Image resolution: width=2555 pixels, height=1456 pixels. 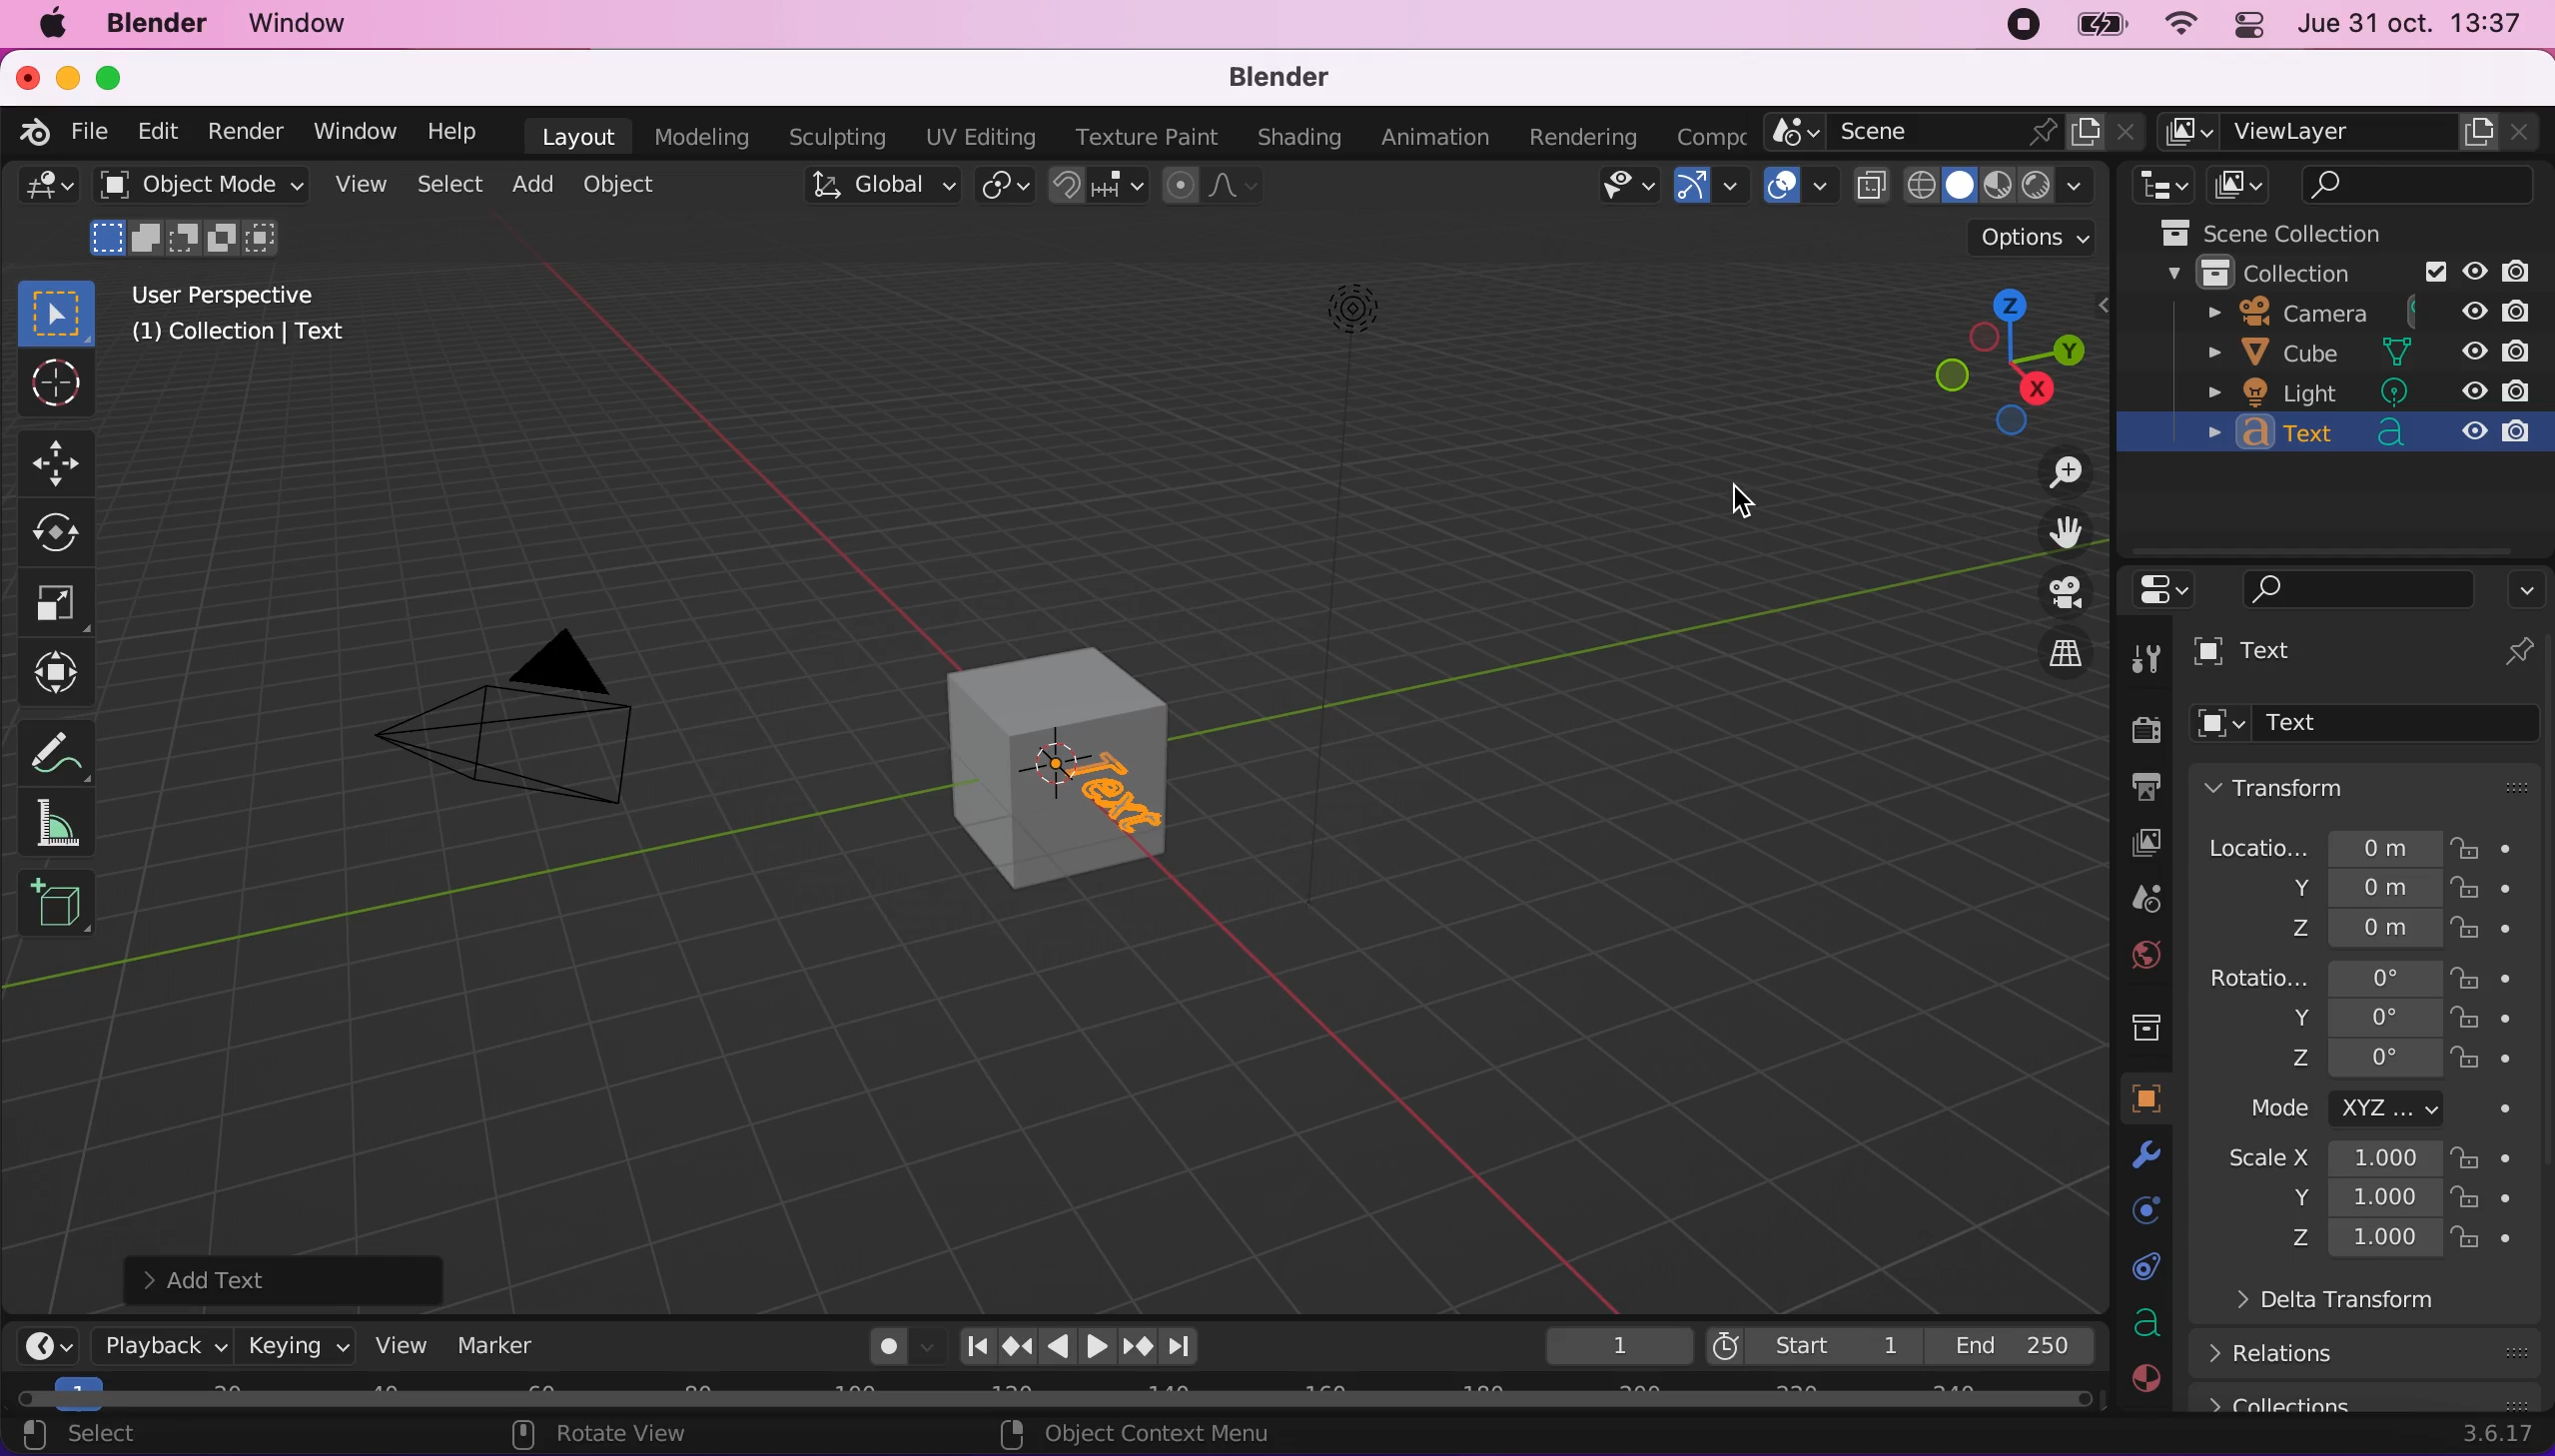 I want to click on auto keying, so click(x=880, y=1347).